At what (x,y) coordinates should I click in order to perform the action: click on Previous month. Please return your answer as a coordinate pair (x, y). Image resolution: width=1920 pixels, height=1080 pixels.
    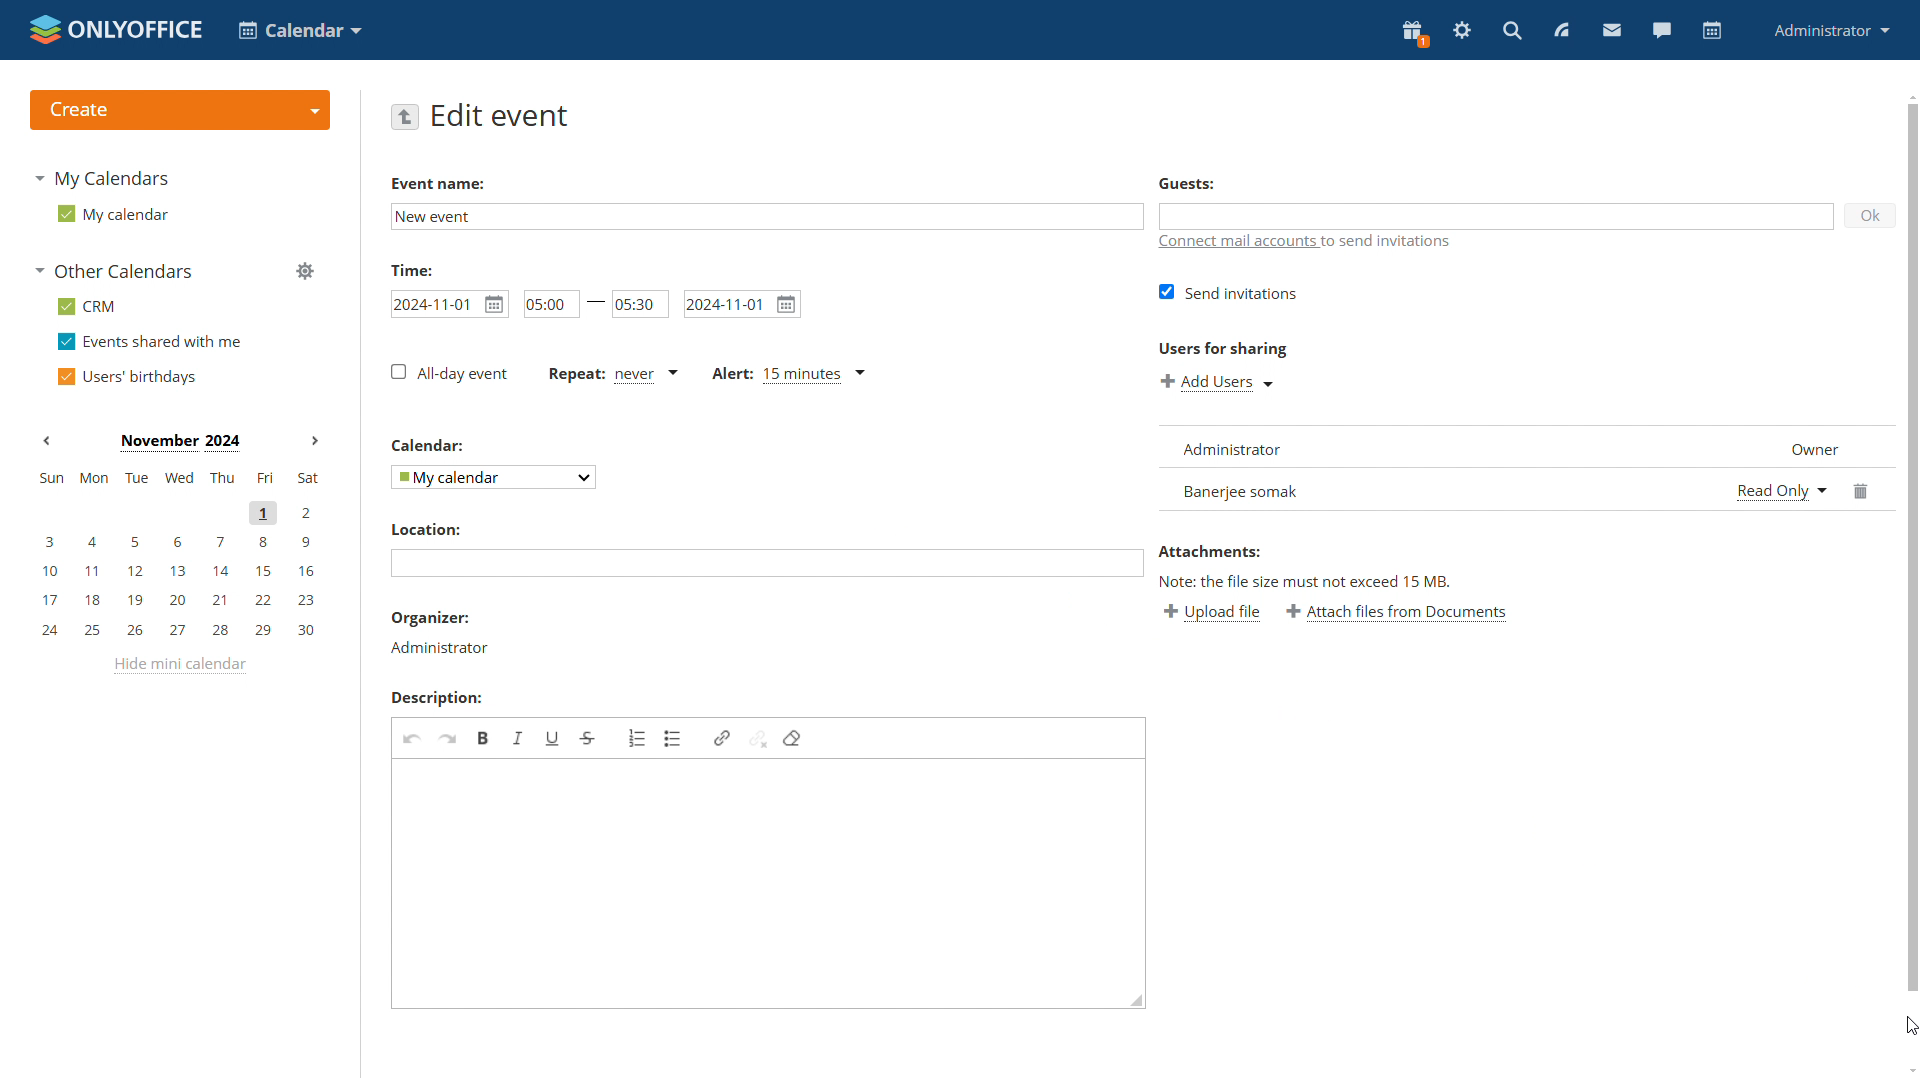
    Looking at the image, I should click on (47, 440).